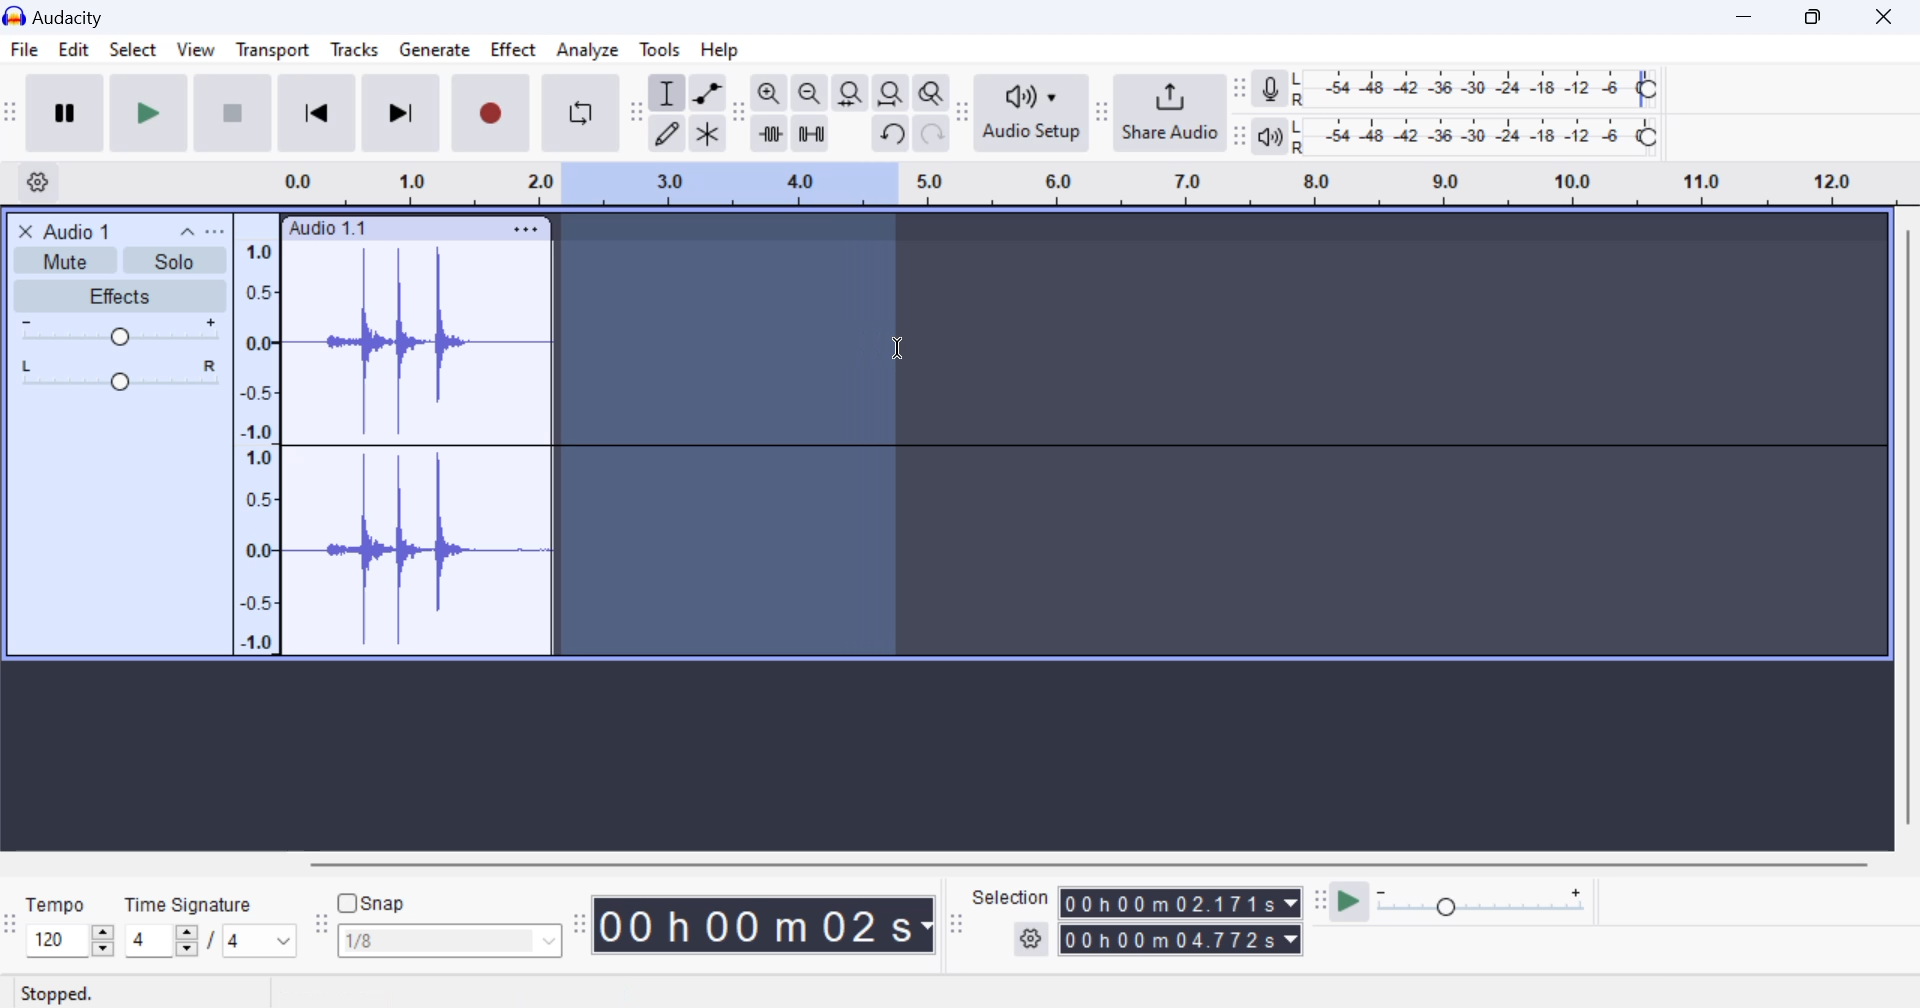  I want to click on draw tool, so click(667, 134).